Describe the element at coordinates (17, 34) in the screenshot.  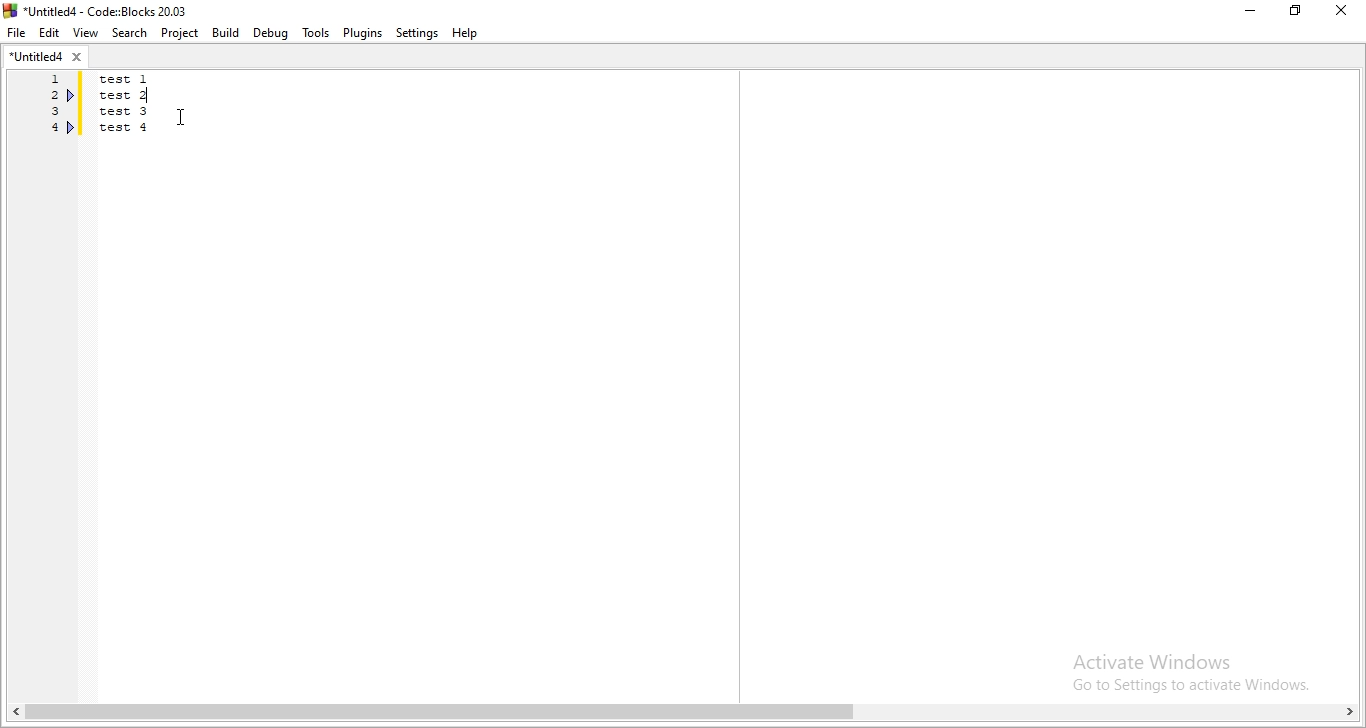
I see `File` at that location.